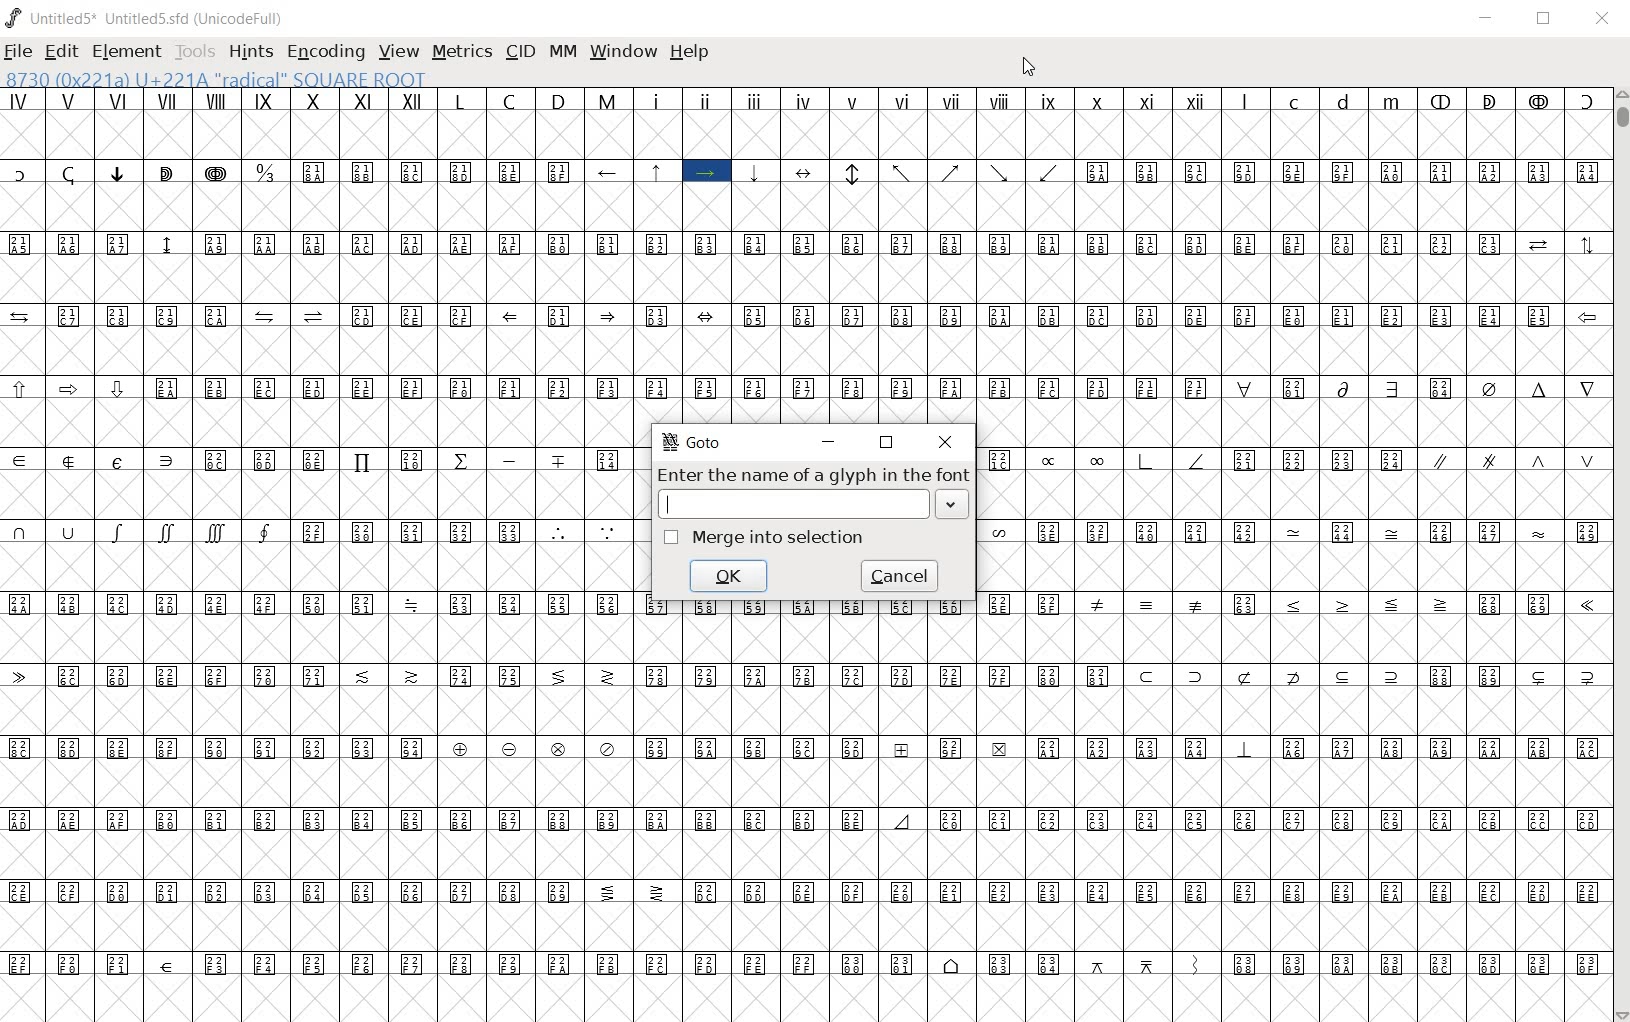  Describe the element at coordinates (622, 52) in the screenshot. I see `WINDOW` at that location.